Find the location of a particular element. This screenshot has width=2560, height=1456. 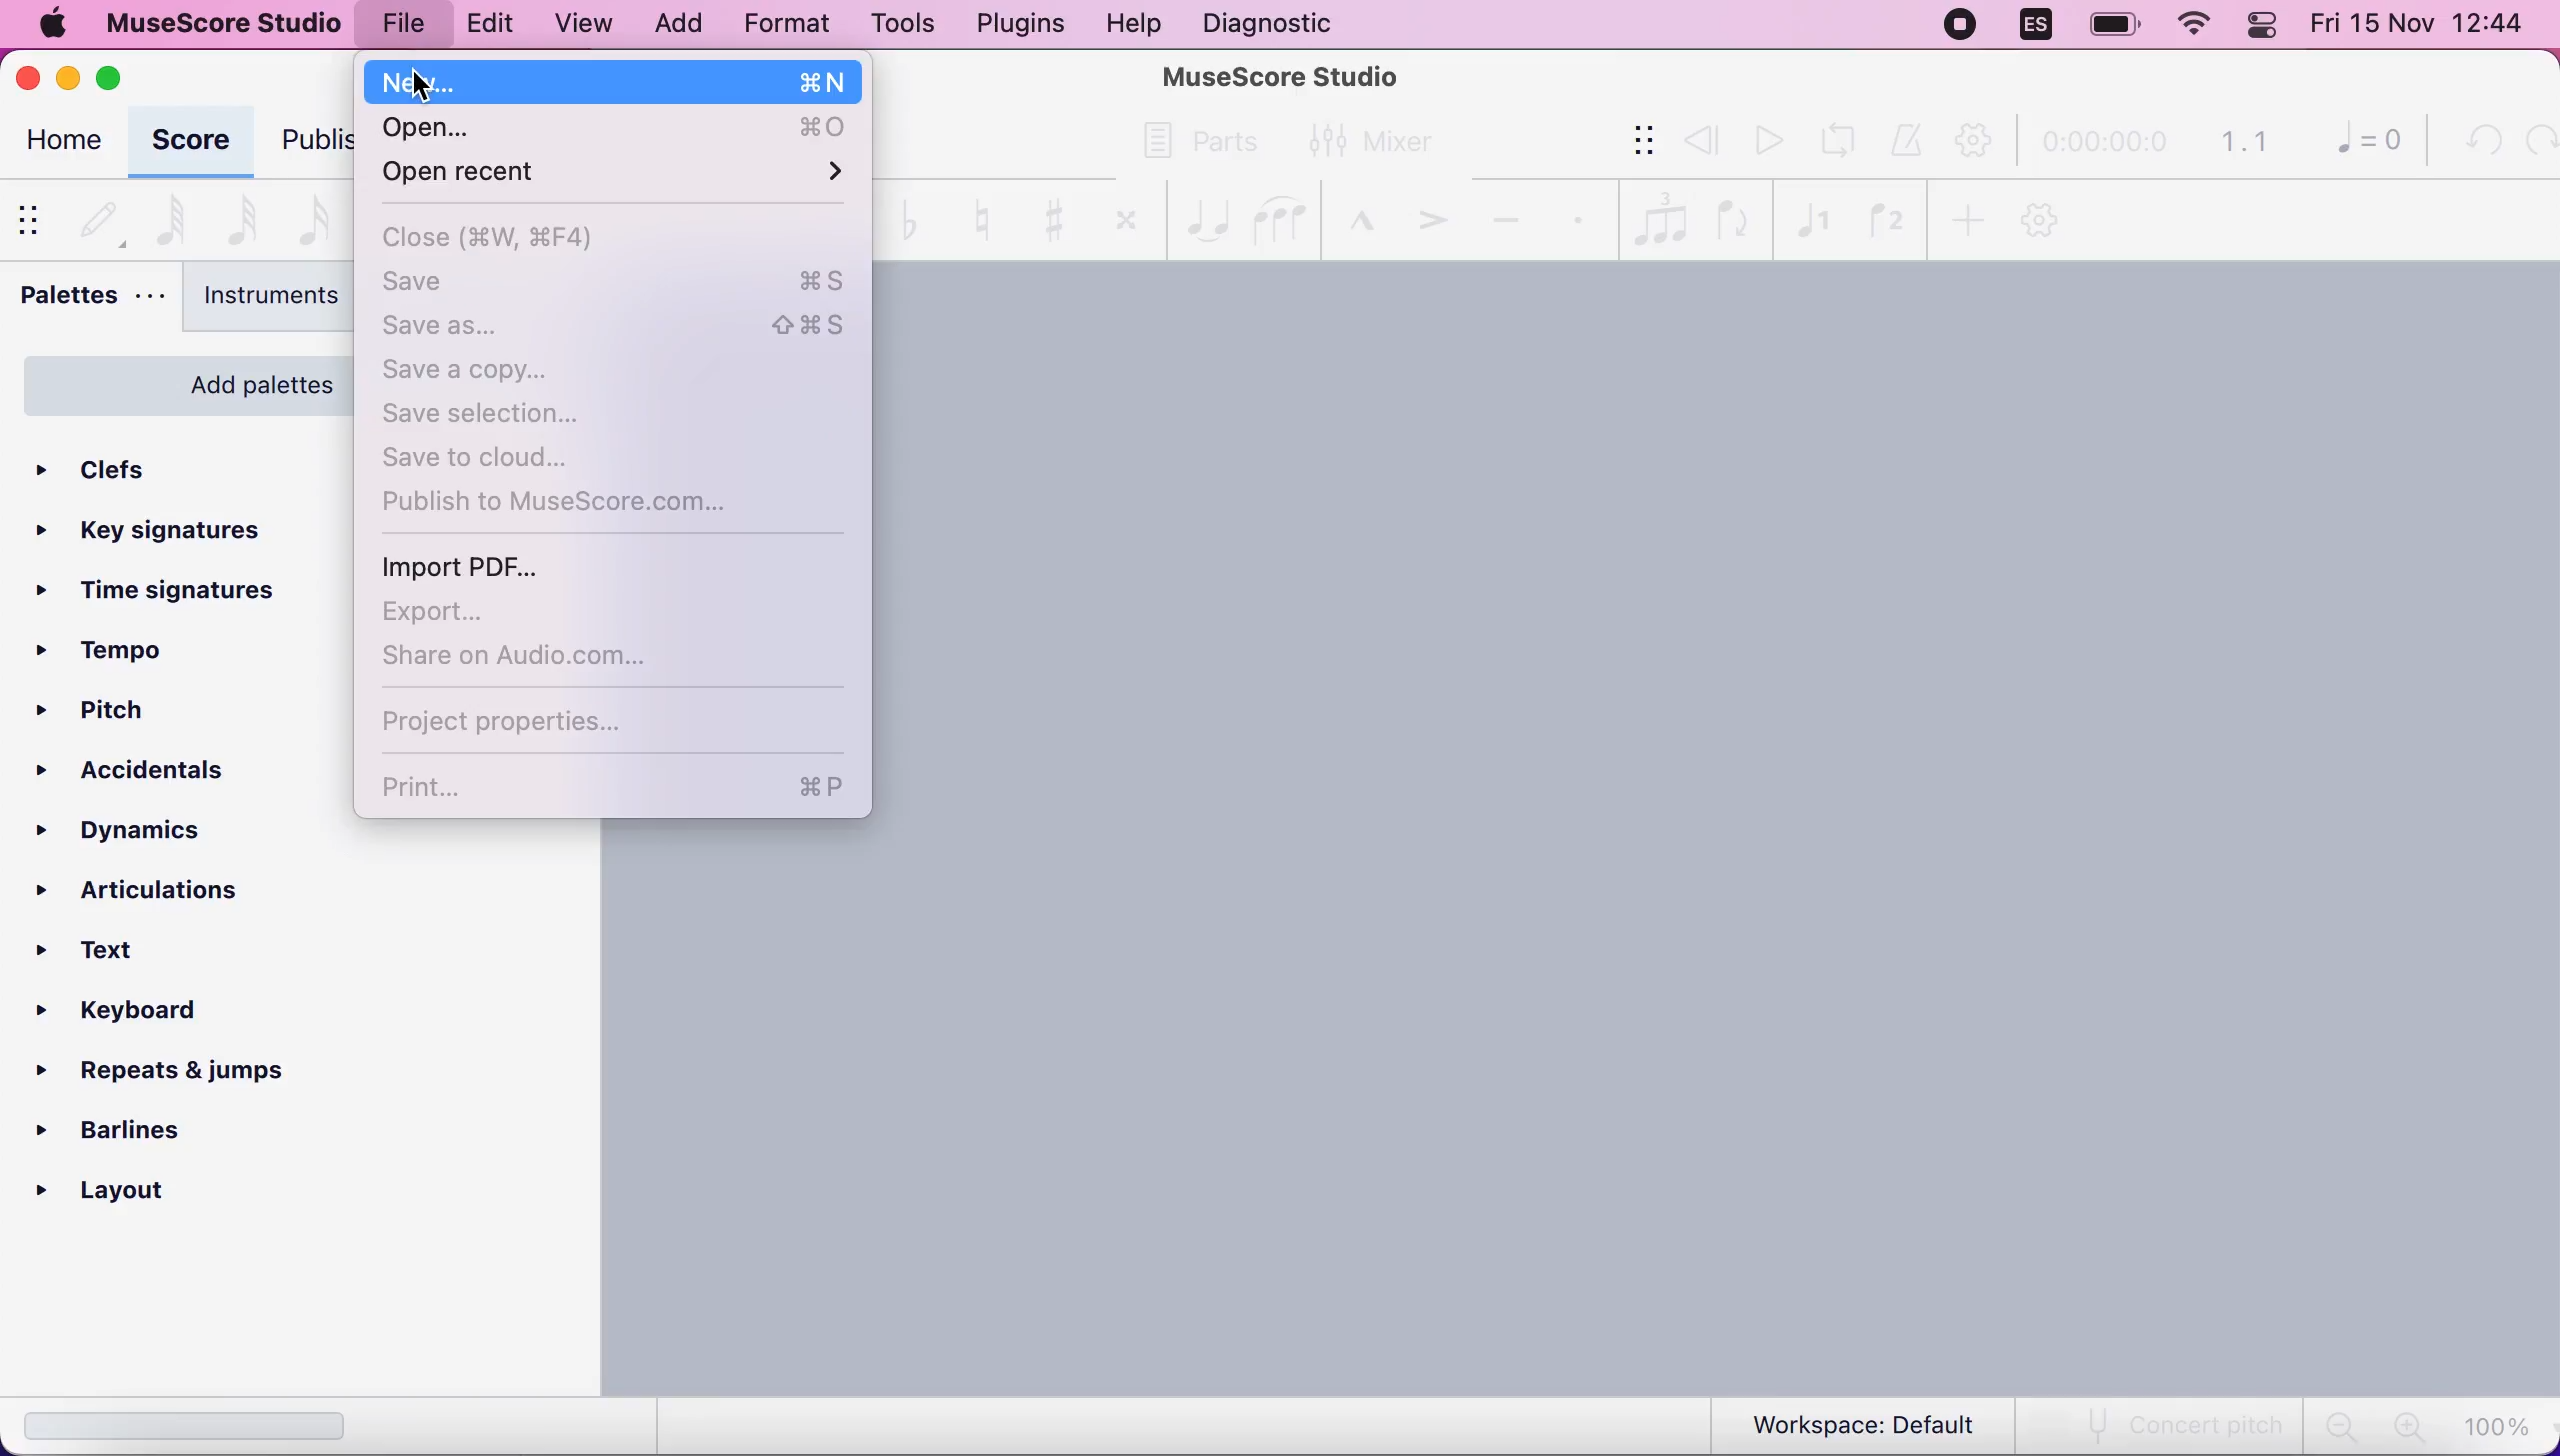

panel control is located at coordinates (2266, 26).